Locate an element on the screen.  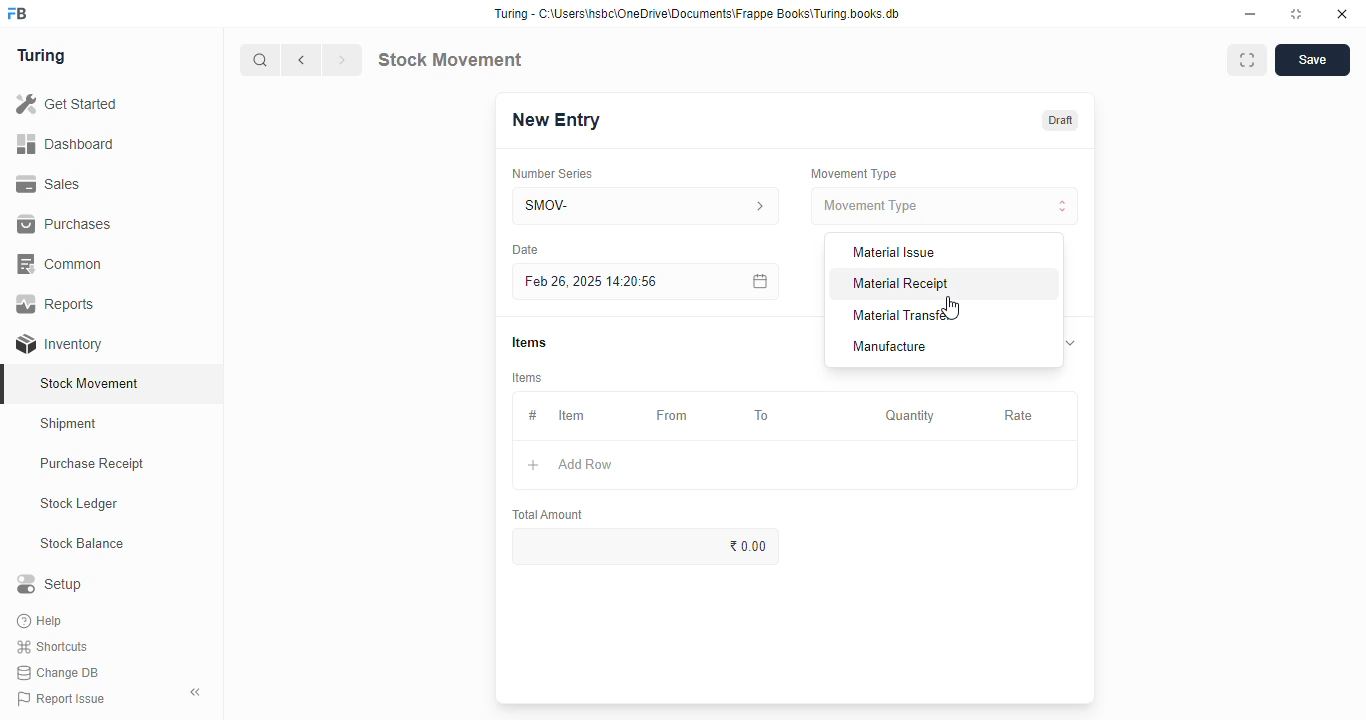
turing is located at coordinates (42, 56).